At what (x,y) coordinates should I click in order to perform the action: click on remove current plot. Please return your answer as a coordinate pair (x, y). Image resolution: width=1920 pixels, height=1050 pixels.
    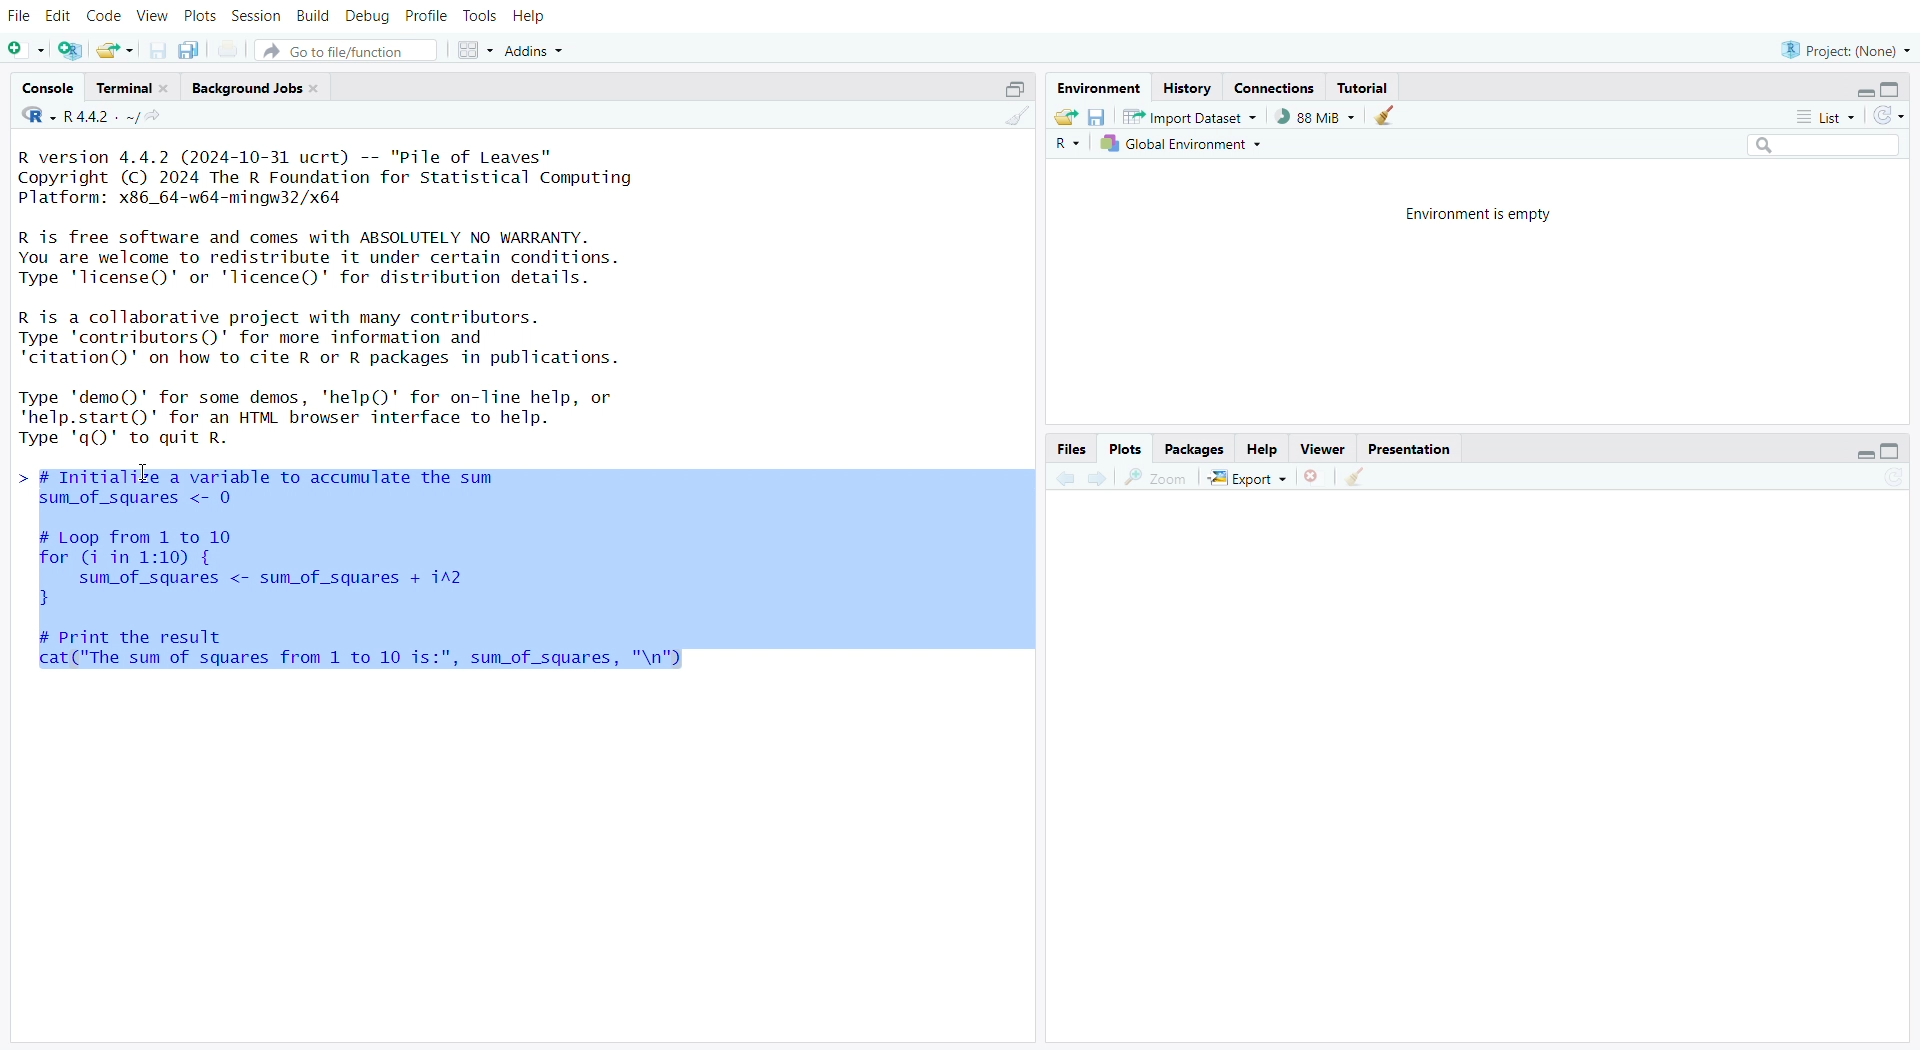
    Looking at the image, I should click on (1316, 477).